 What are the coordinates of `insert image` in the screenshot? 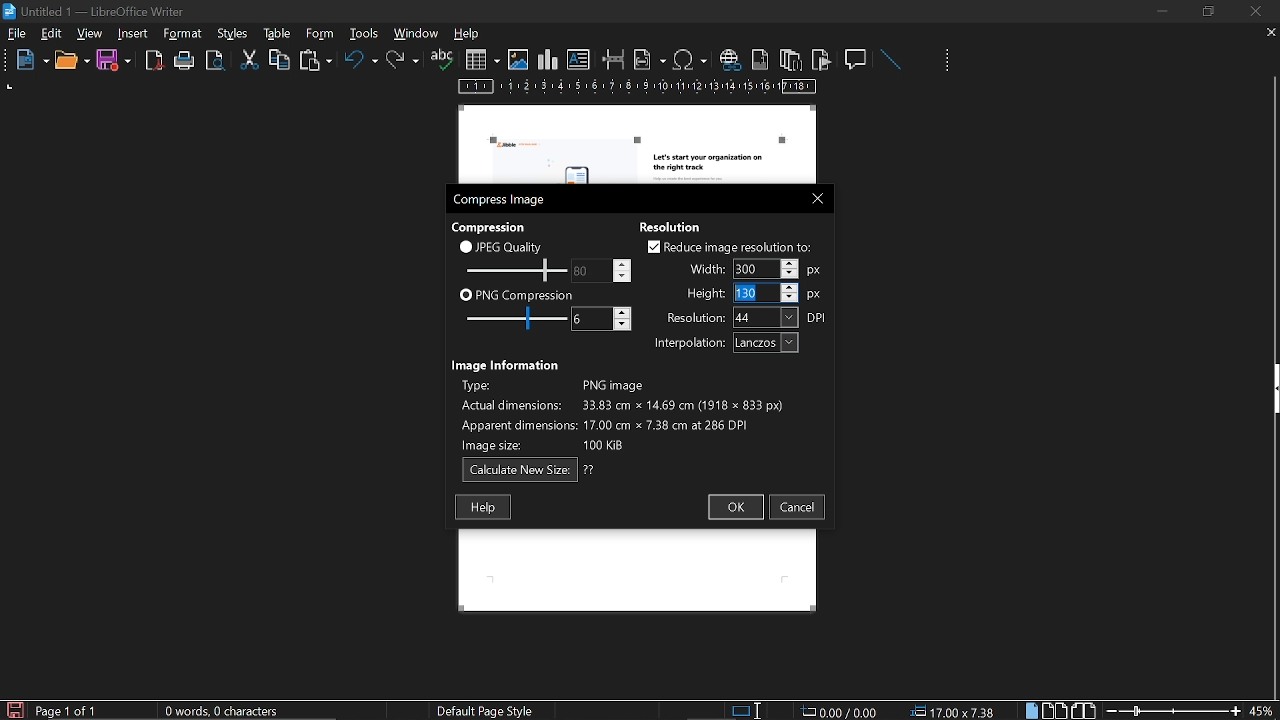 It's located at (518, 60).